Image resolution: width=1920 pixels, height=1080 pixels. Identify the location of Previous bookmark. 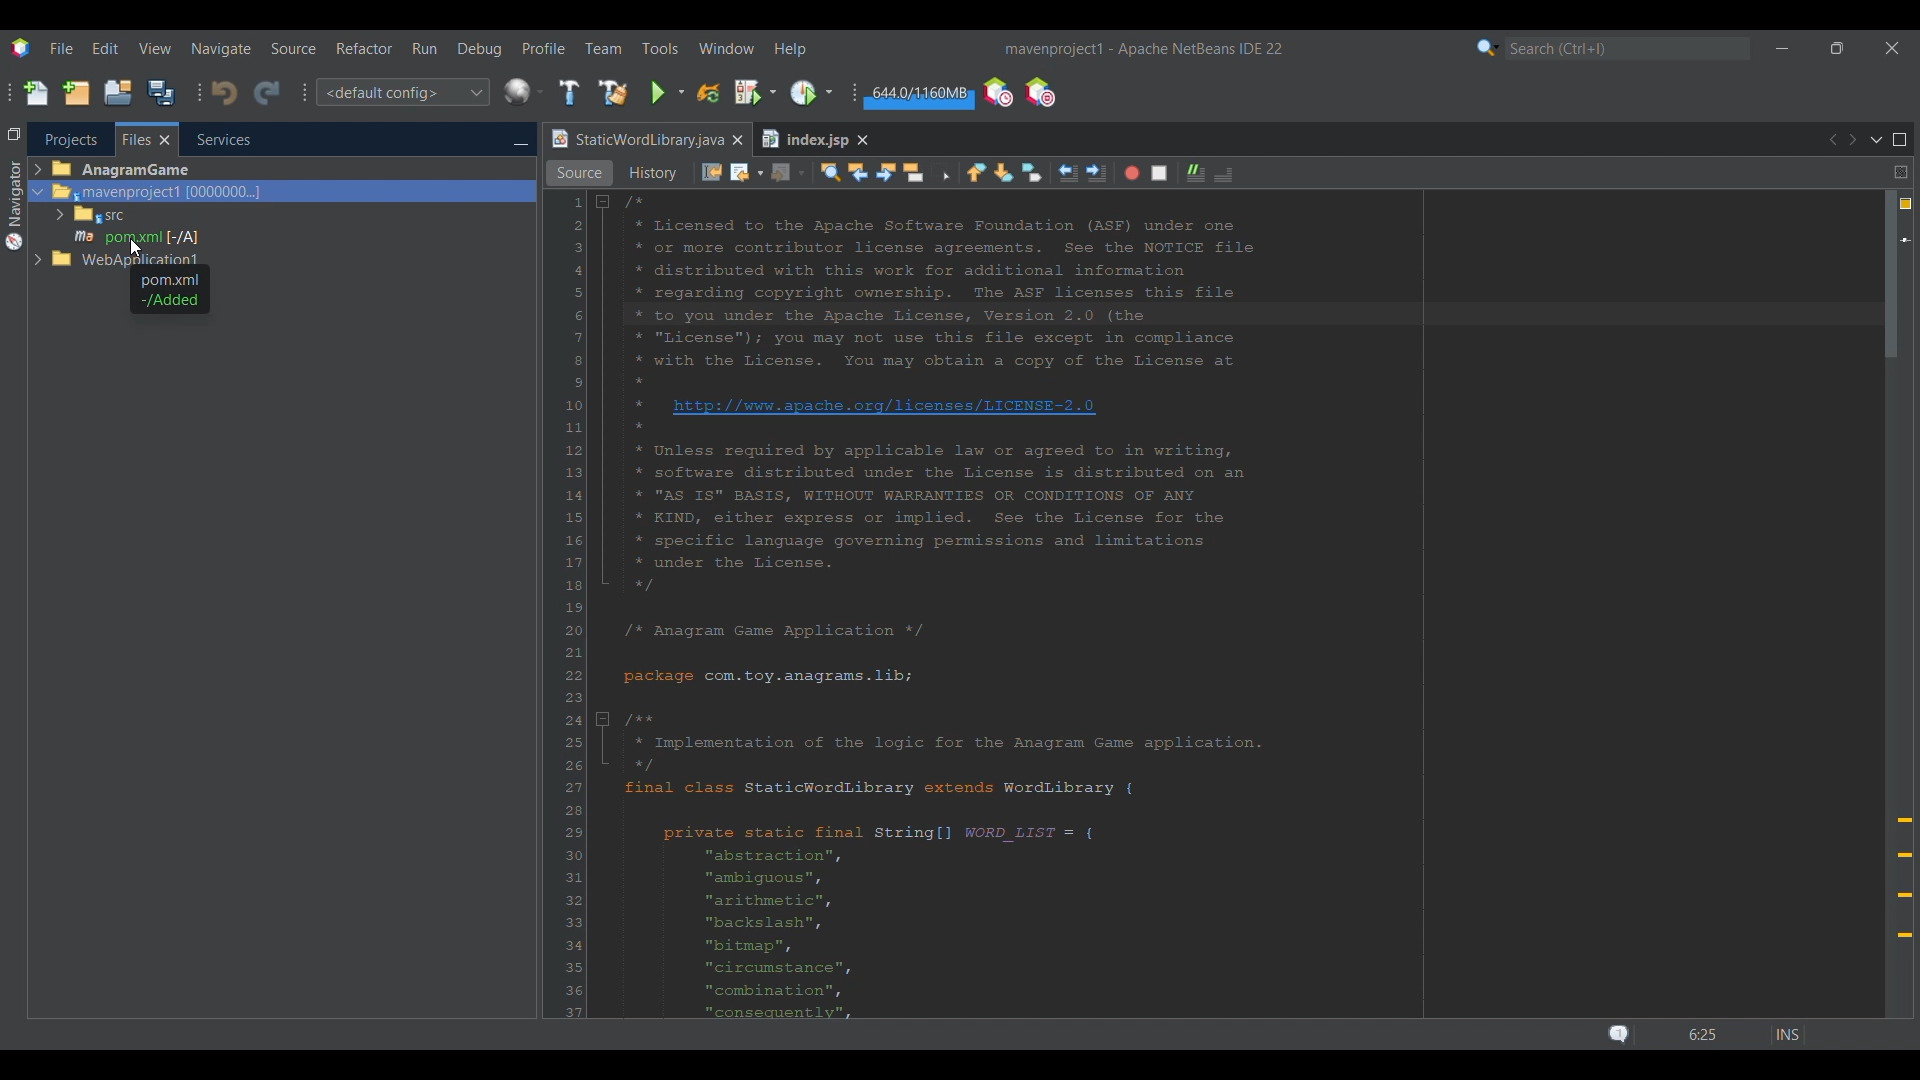
(976, 173).